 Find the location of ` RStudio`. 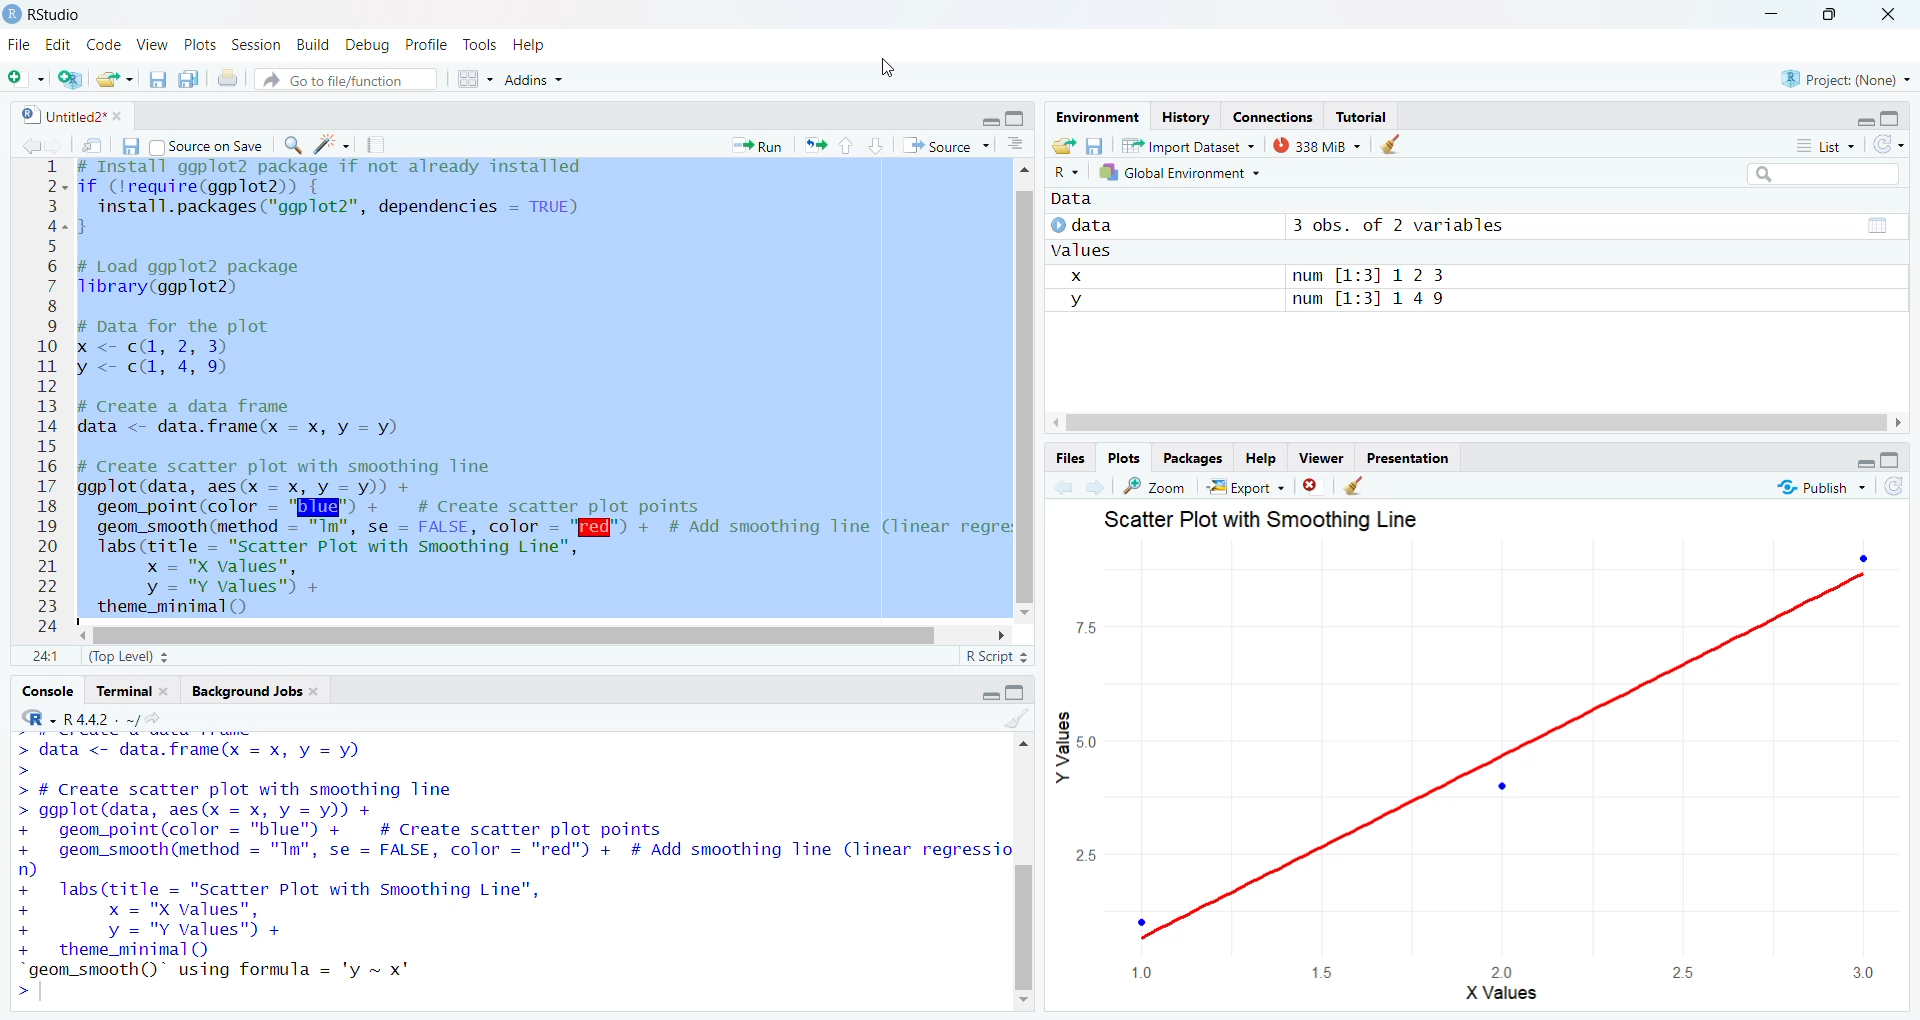

 RStudio is located at coordinates (47, 12).